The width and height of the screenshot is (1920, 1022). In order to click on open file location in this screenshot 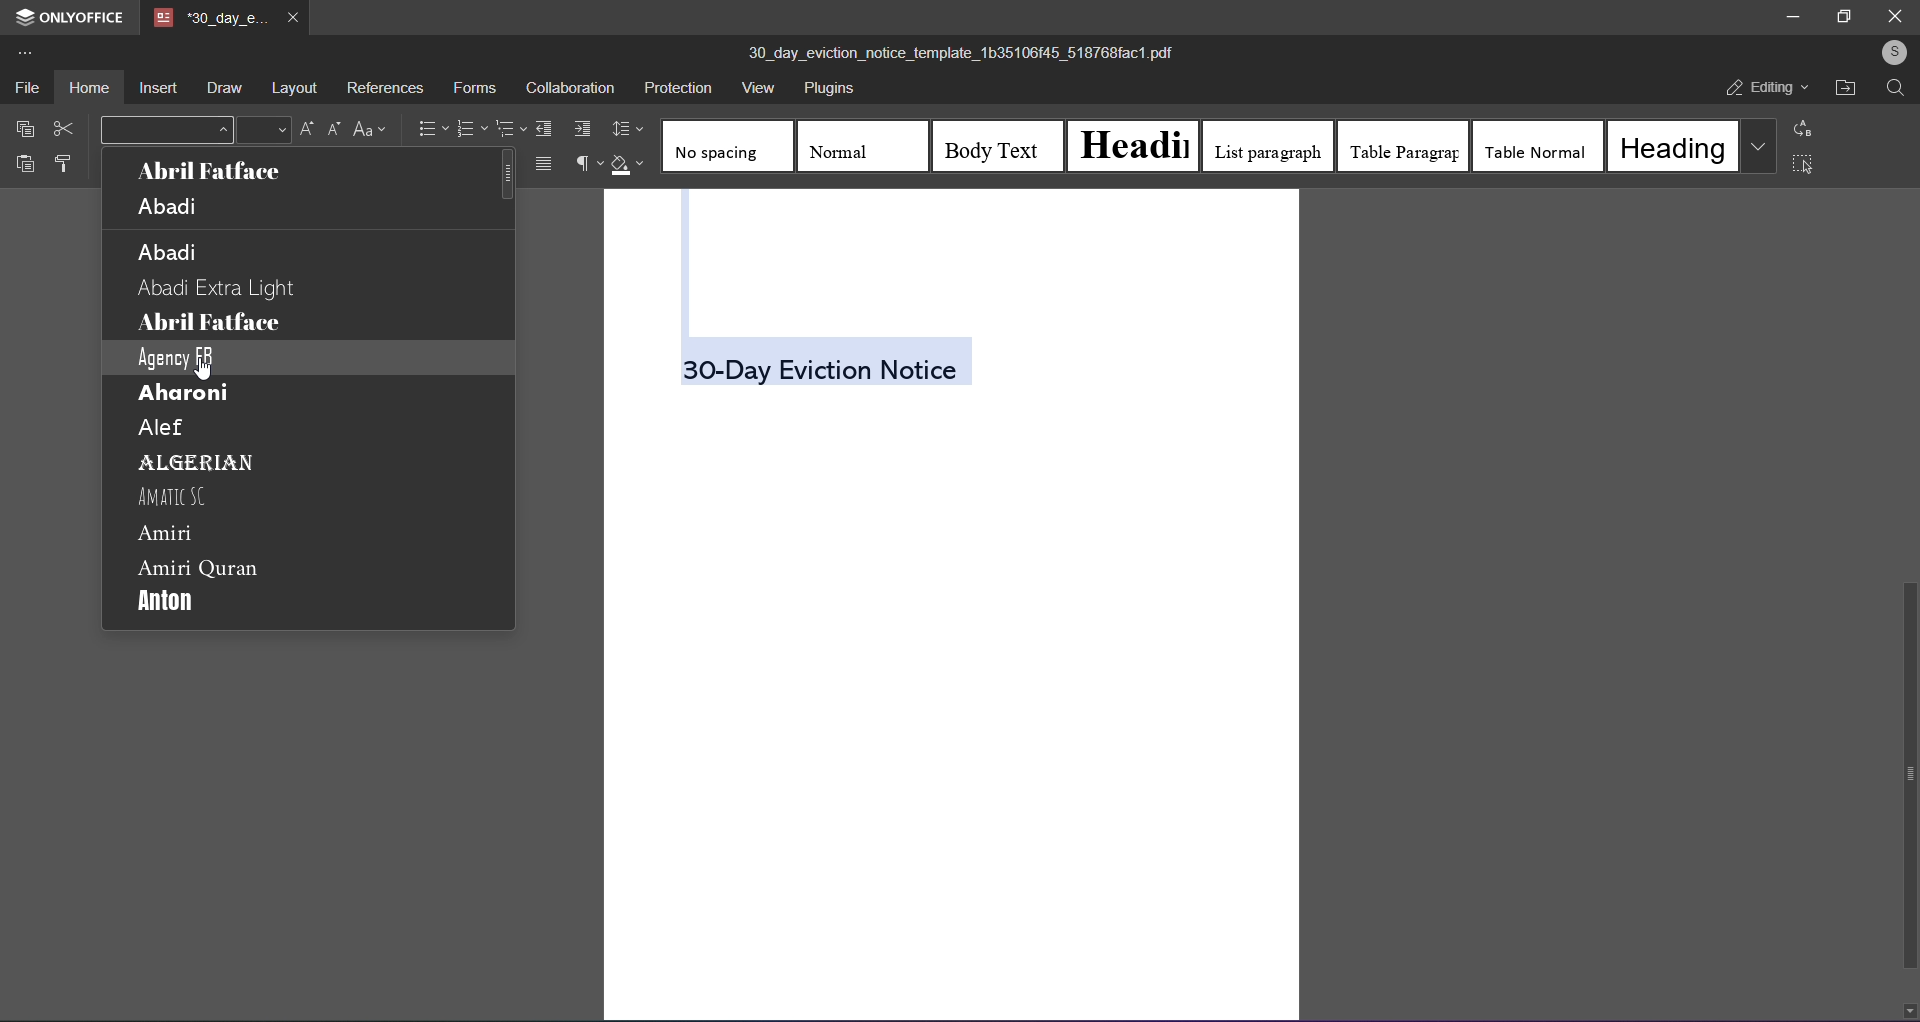, I will do `click(1844, 87)`.